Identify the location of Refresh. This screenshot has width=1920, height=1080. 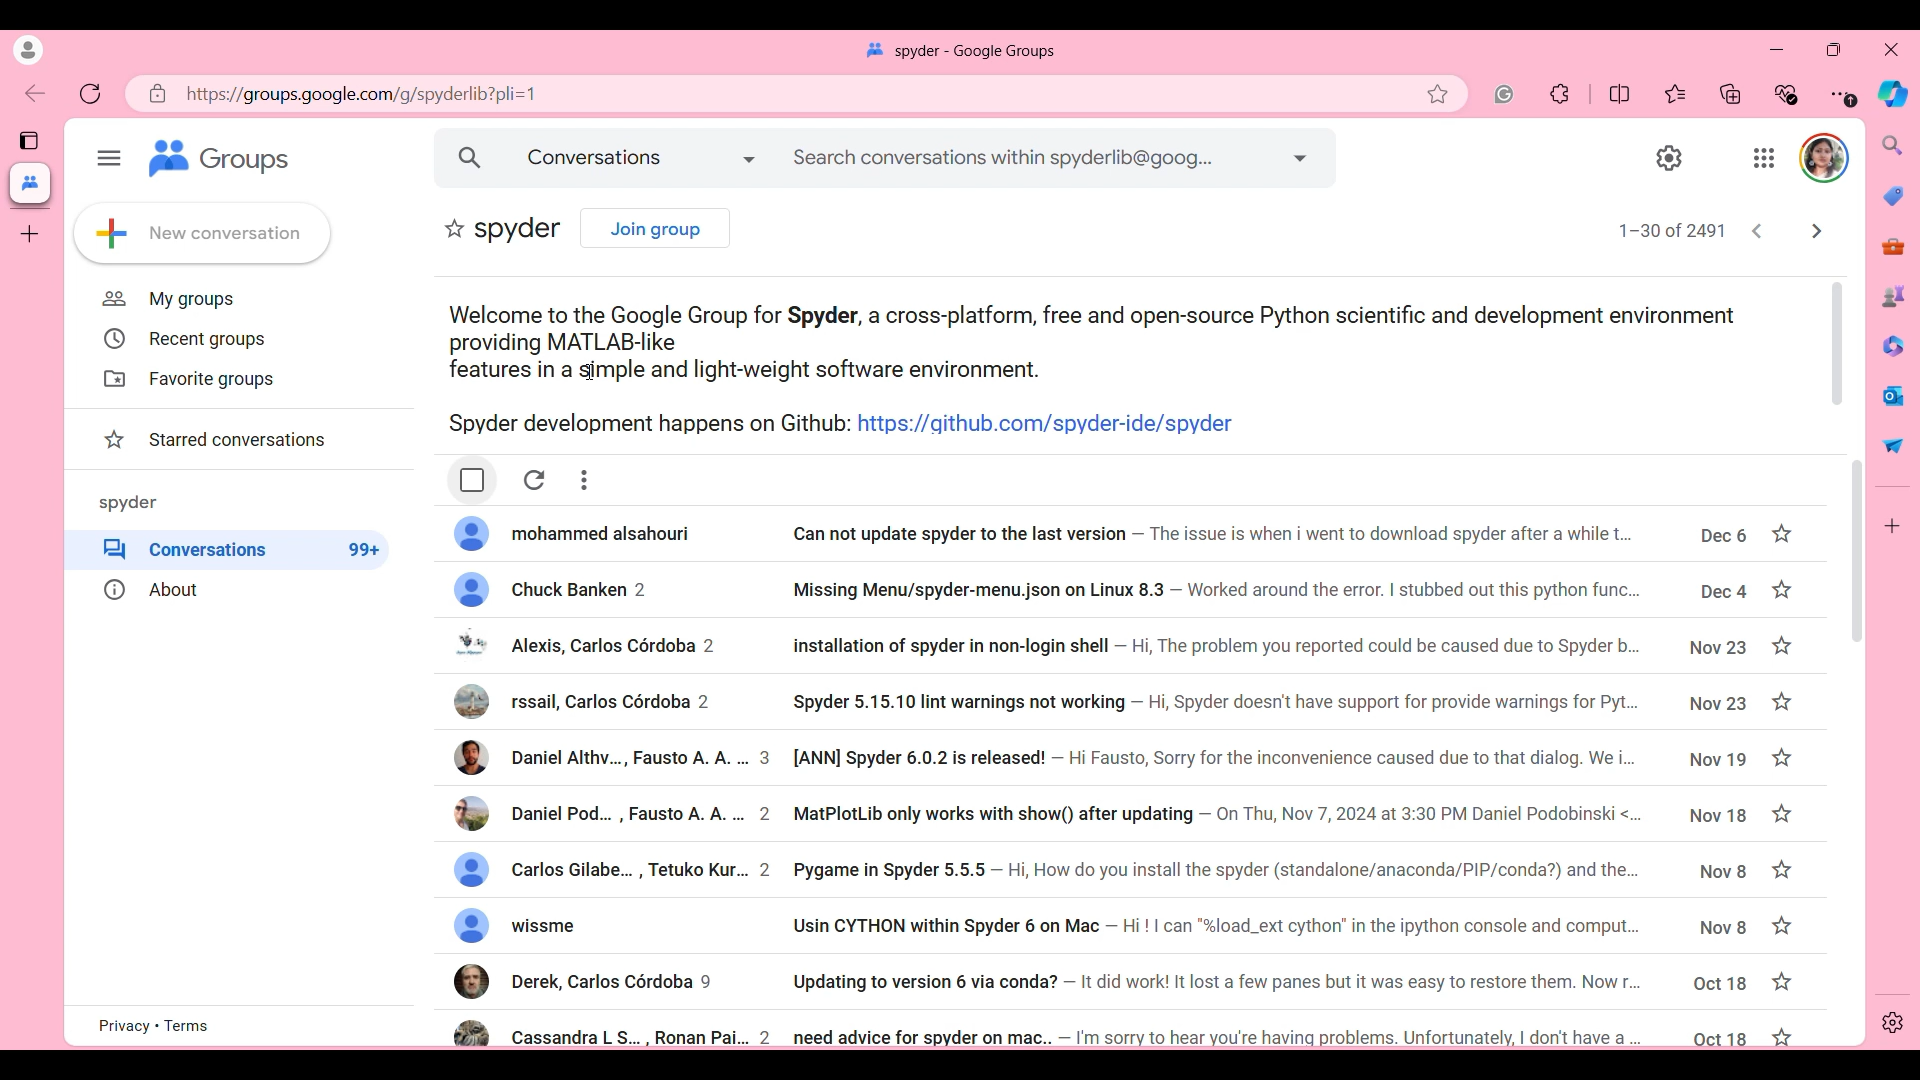
(535, 481).